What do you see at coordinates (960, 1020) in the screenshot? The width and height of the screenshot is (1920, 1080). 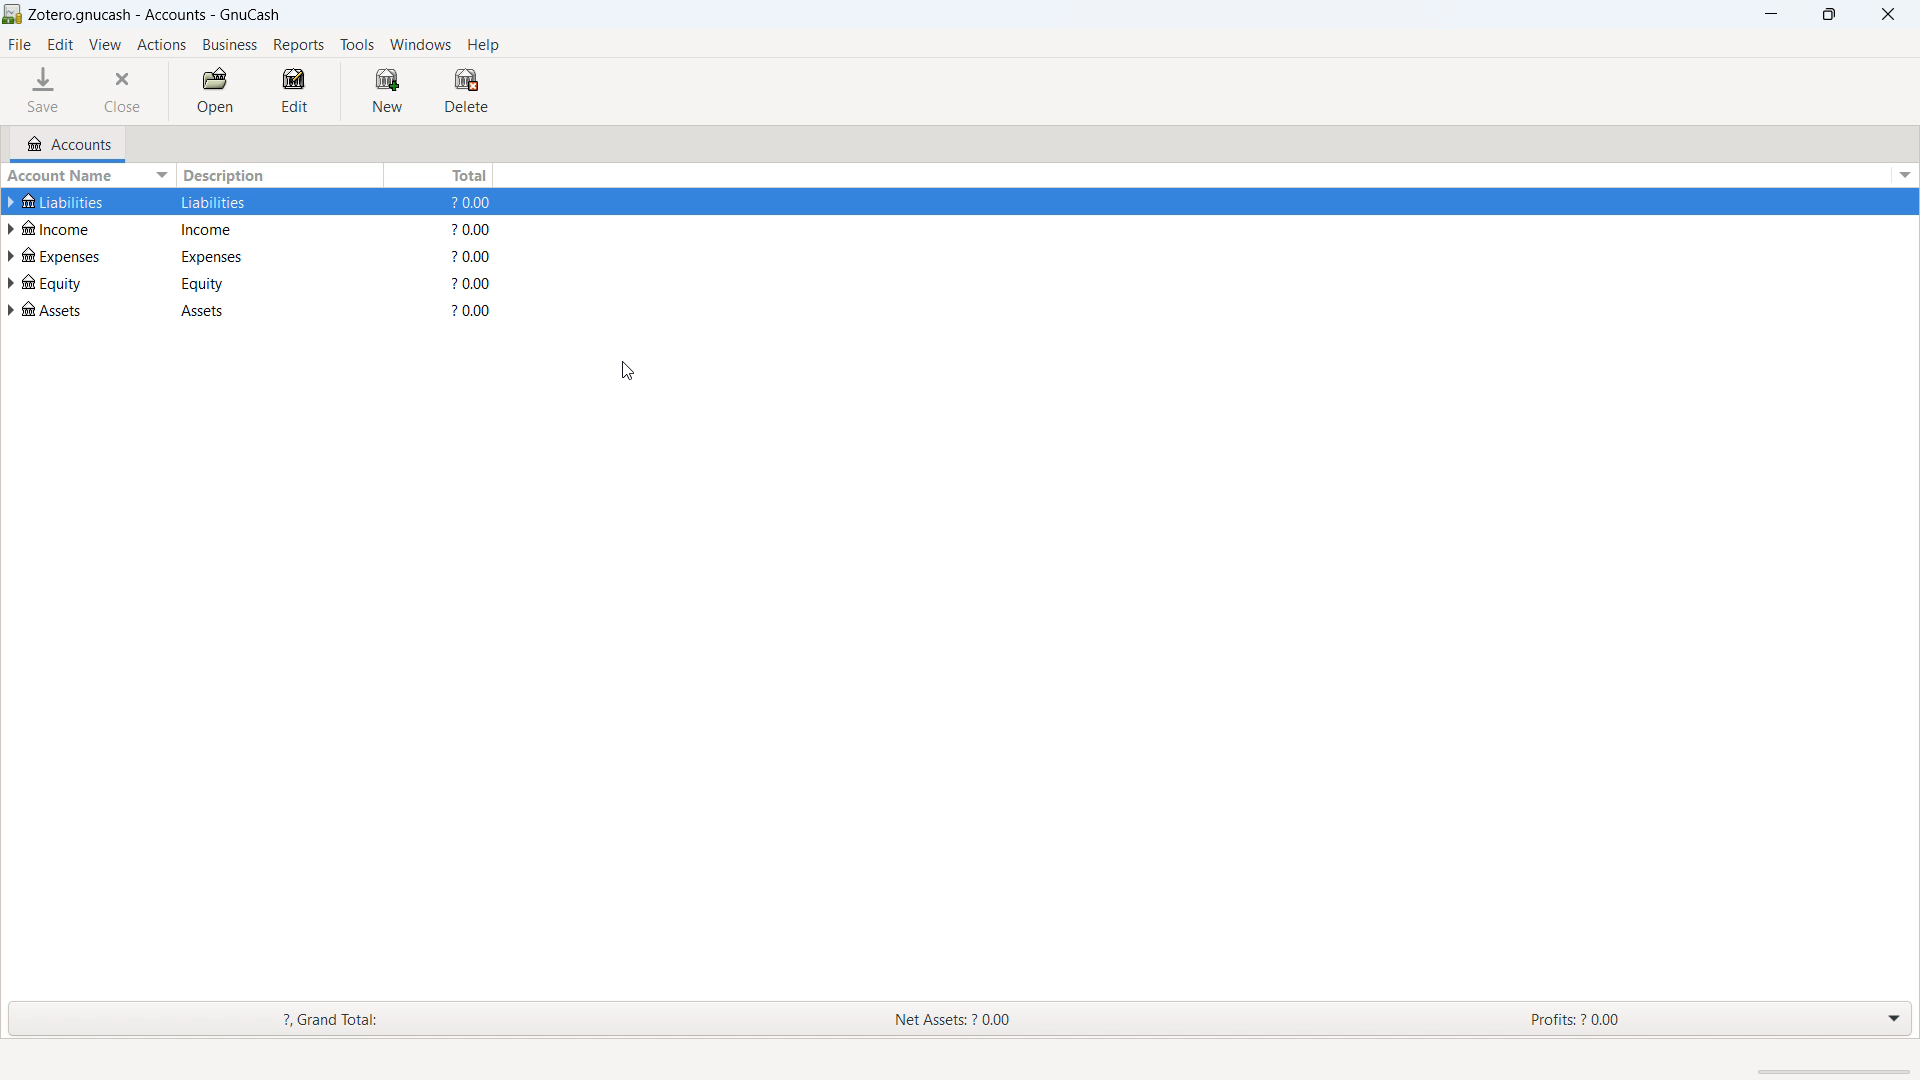 I see `grand total, net assets and profits` at bounding box center [960, 1020].